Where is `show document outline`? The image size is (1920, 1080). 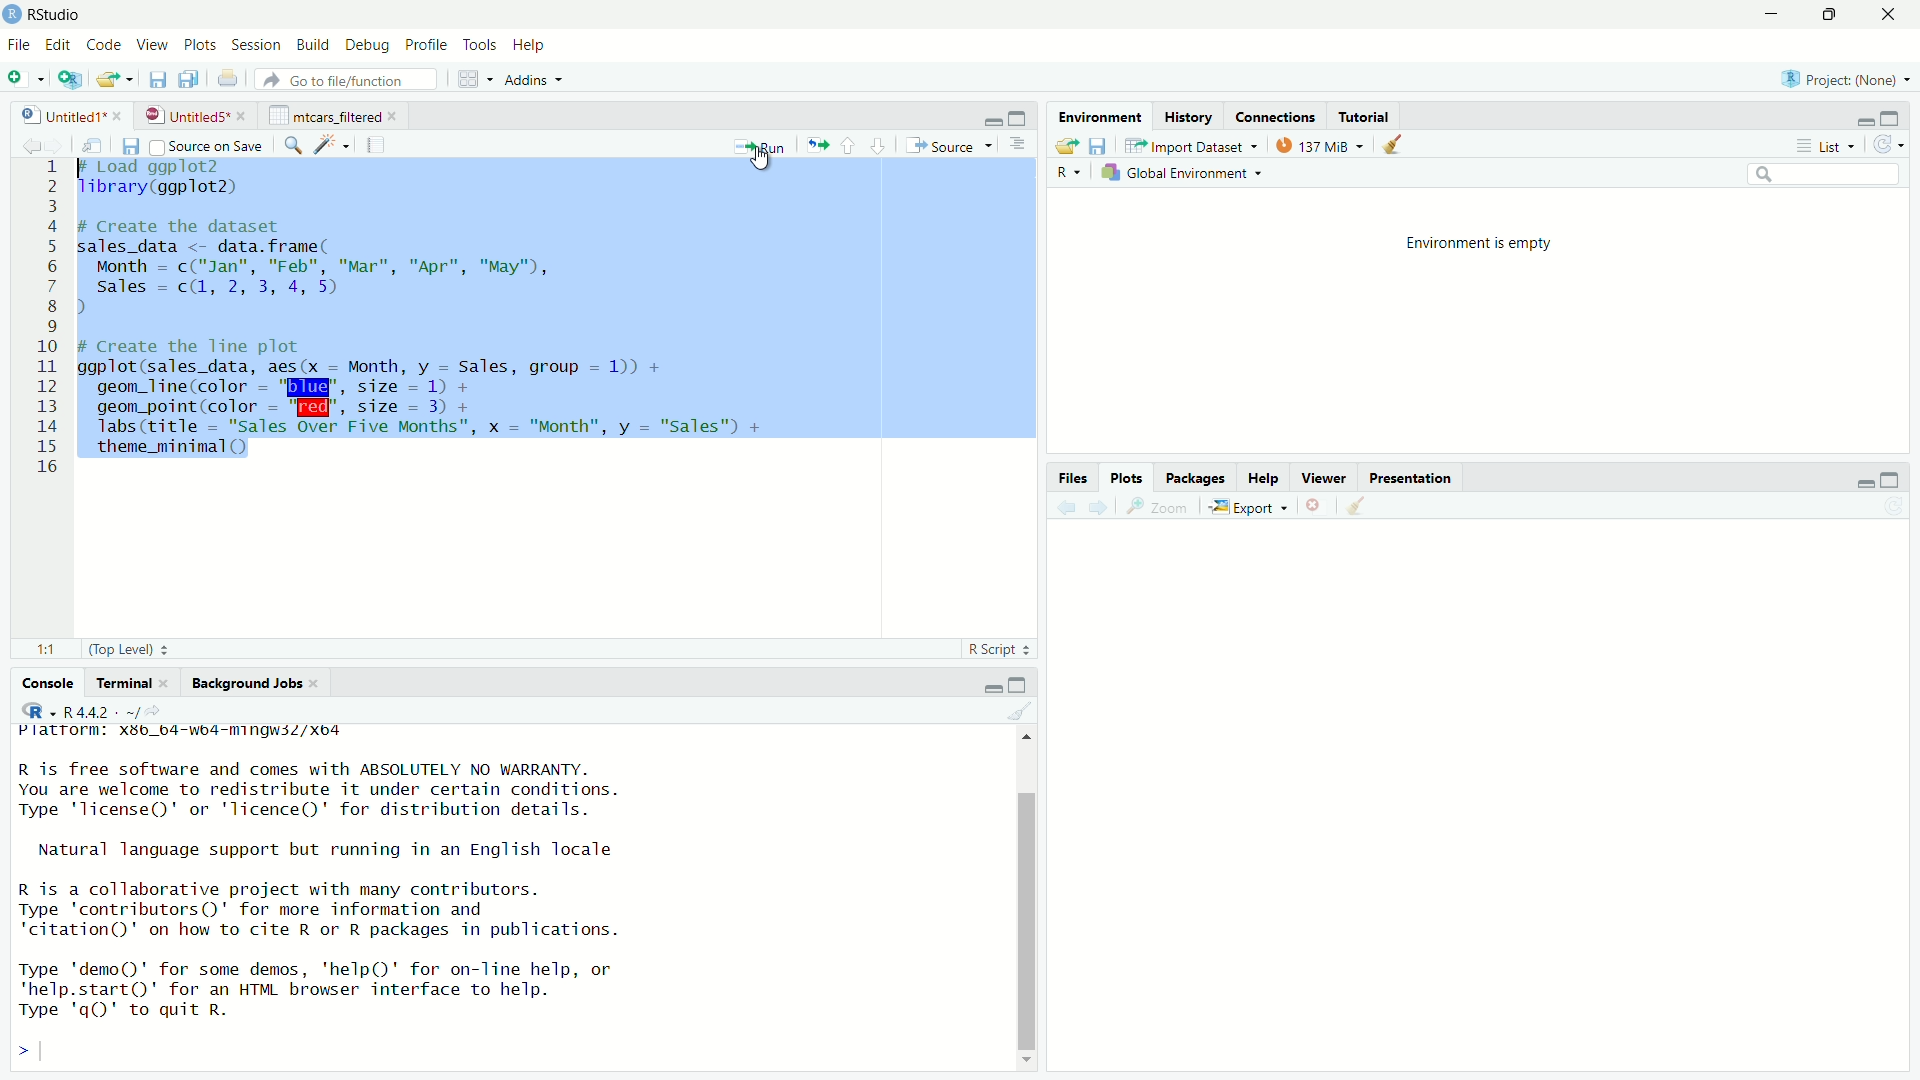 show document outline is located at coordinates (1018, 146).